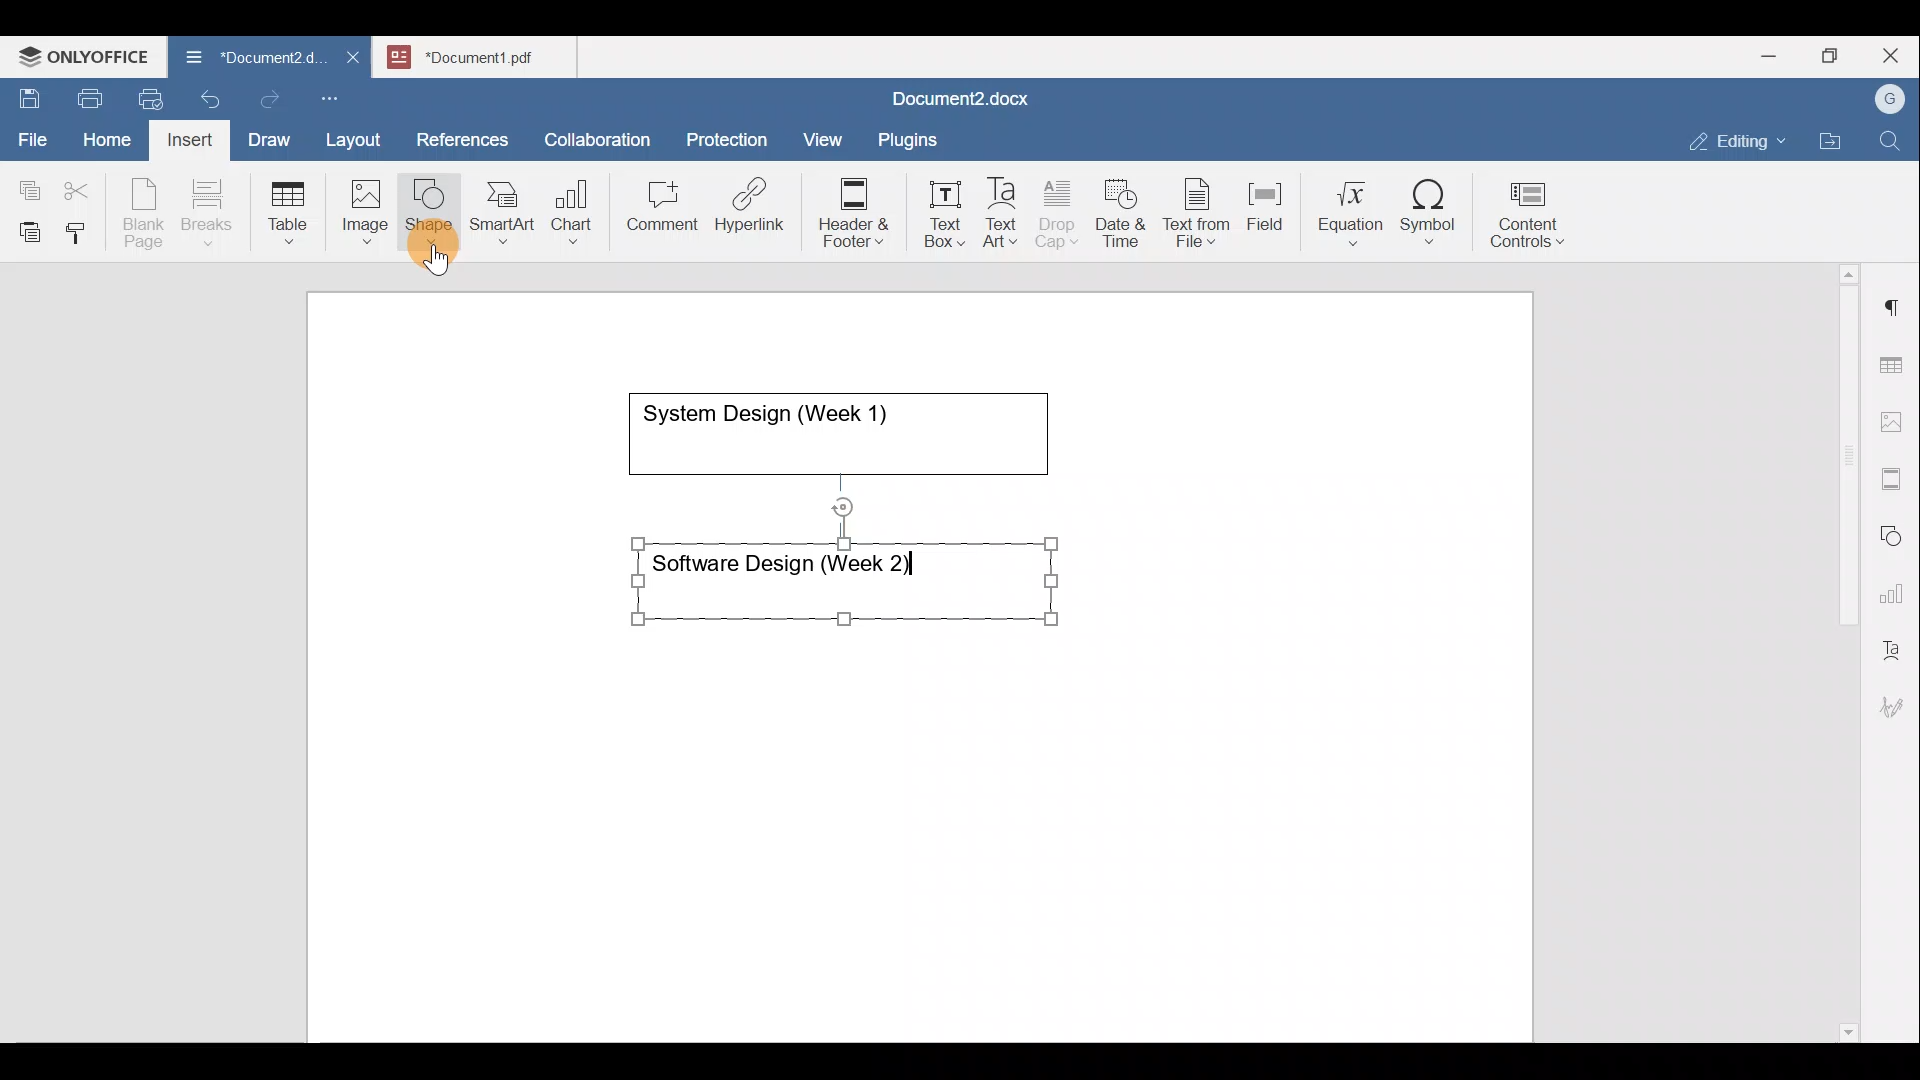  I want to click on Chart settings, so click(1896, 585).